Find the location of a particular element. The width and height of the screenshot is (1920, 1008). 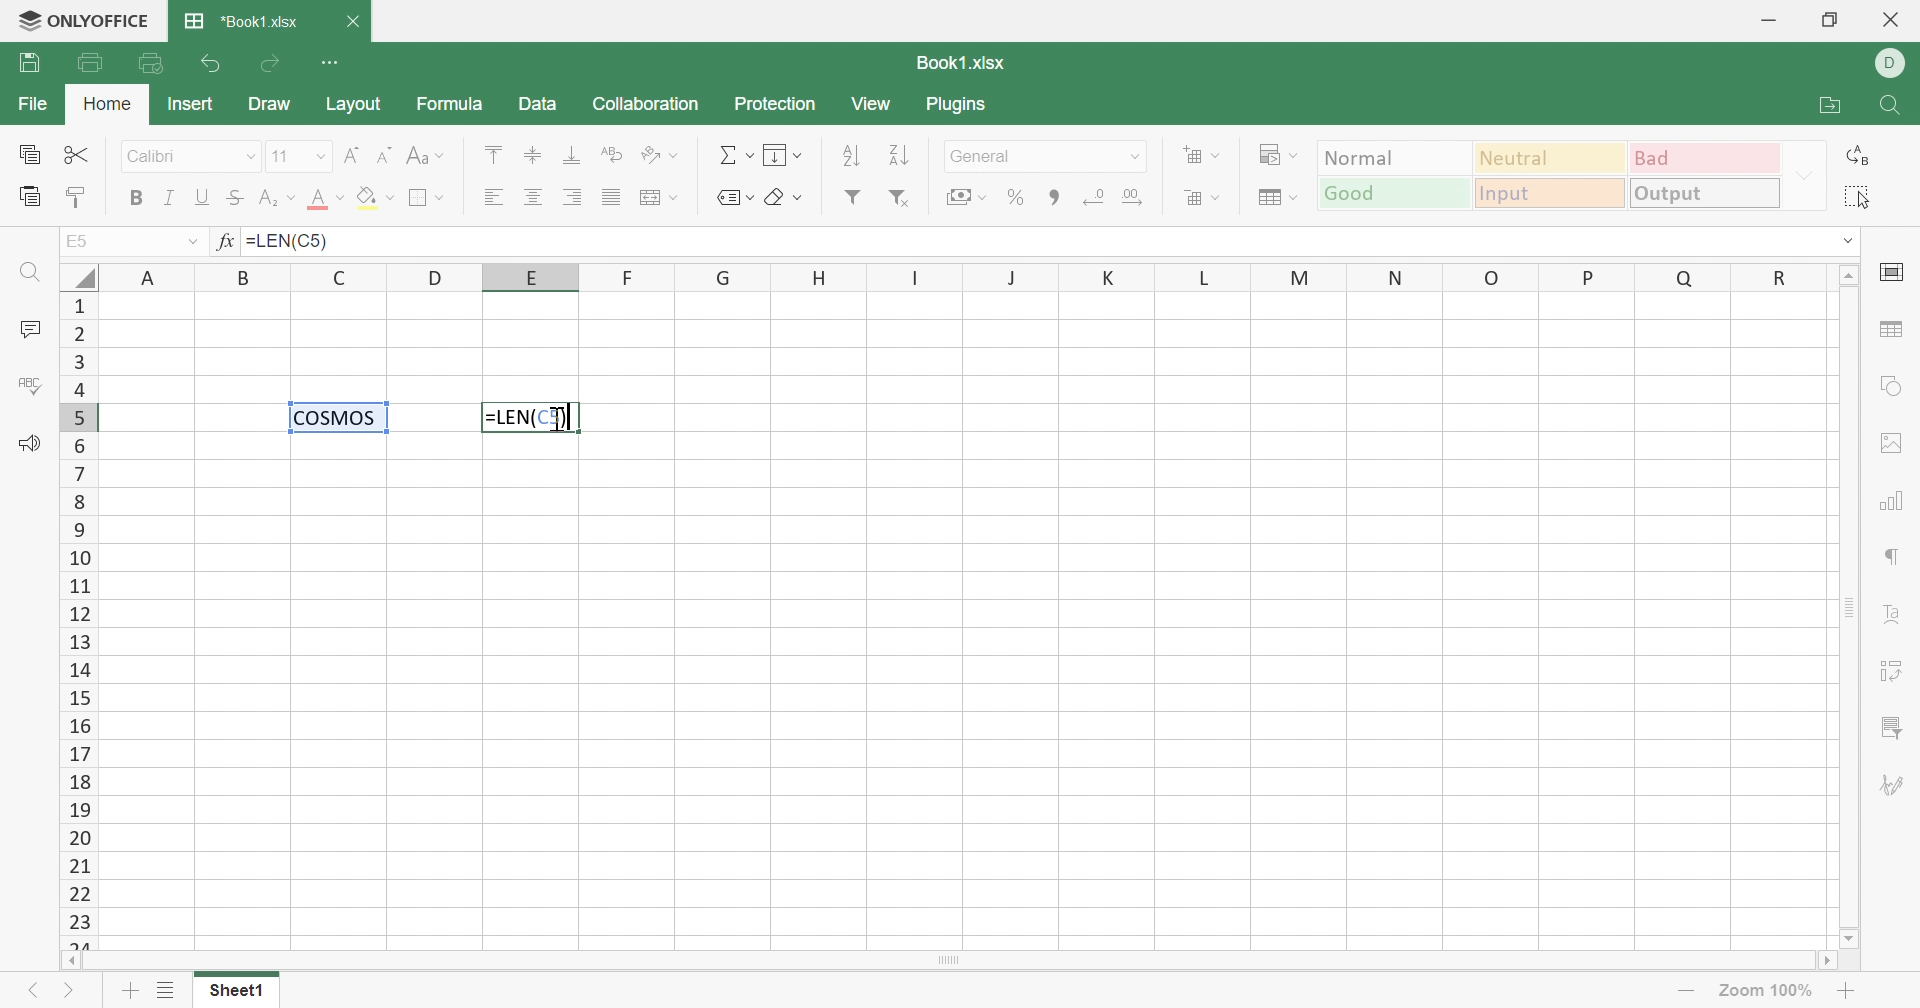

Zoom 100% is located at coordinates (1768, 991).